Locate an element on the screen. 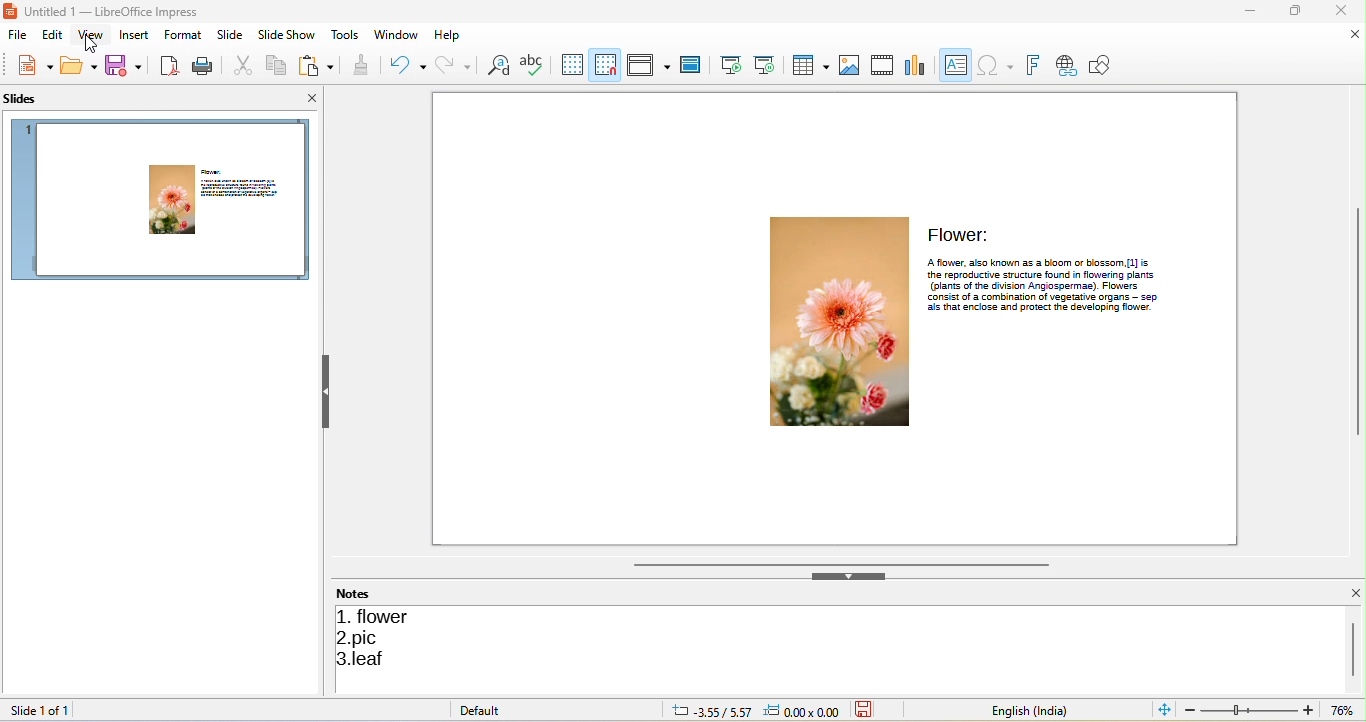 The height and width of the screenshot is (722, 1366). minimize is located at coordinates (1254, 11).